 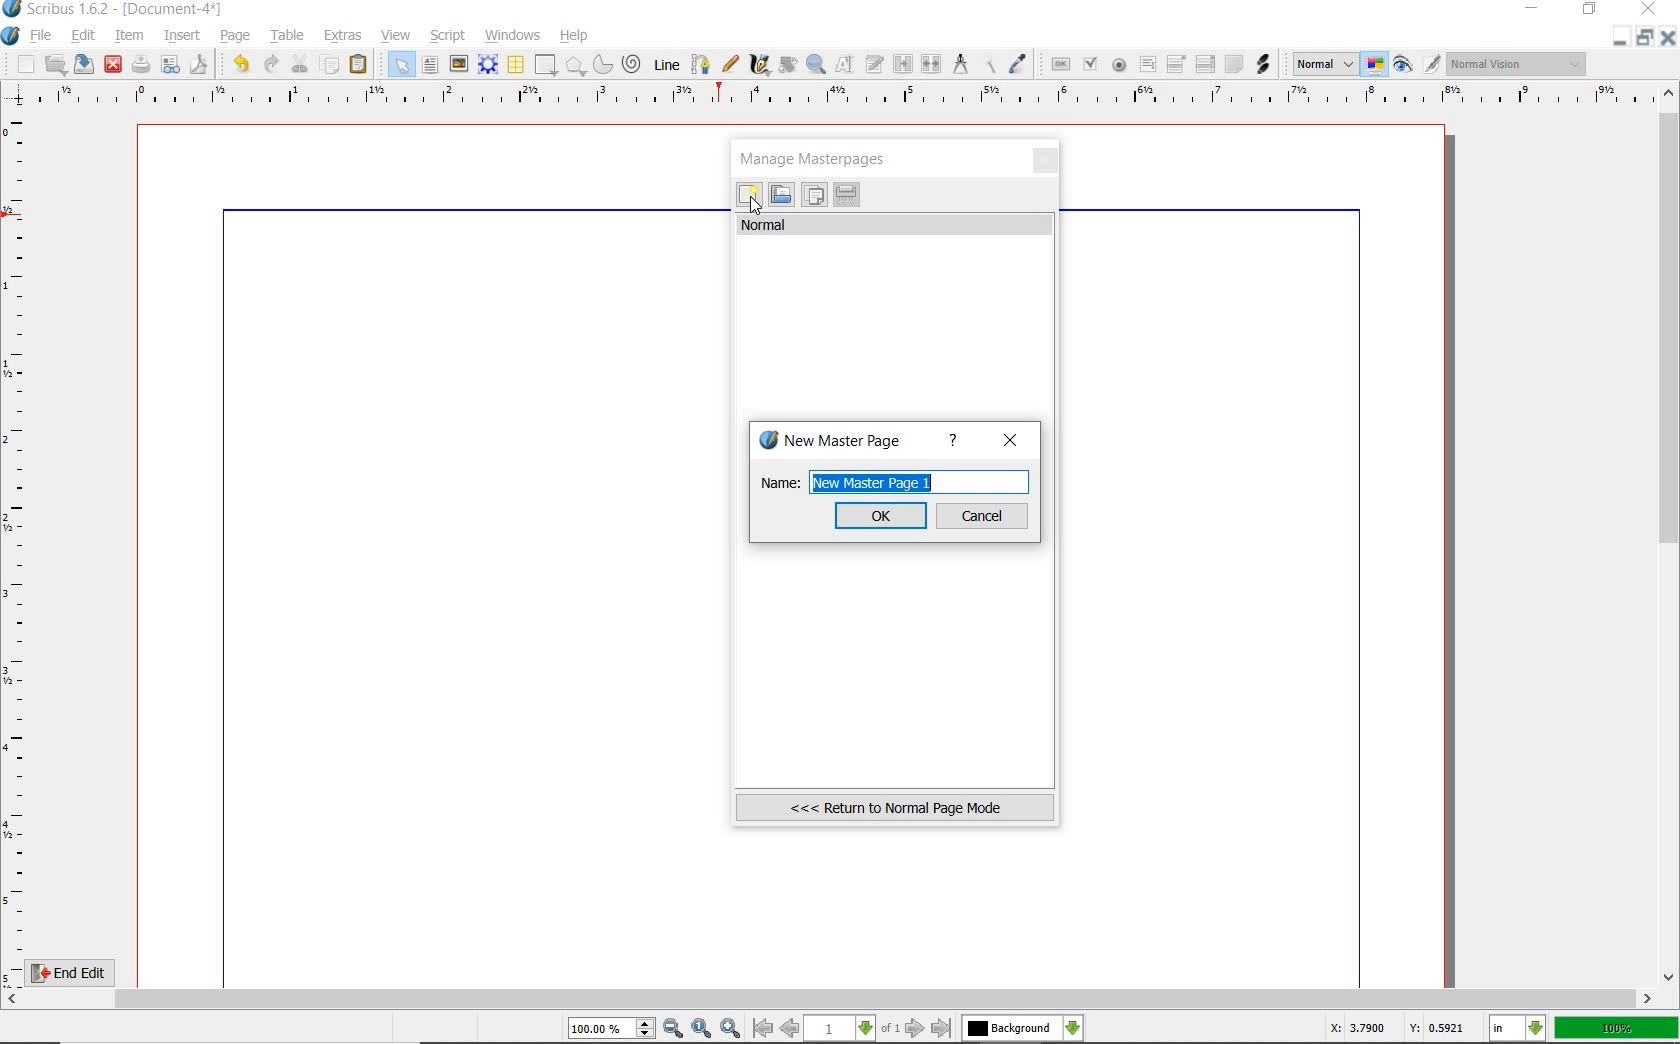 What do you see at coordinates (901, 63) in the screenshot?
I see `link text frames` at bounding box center [901, 63].